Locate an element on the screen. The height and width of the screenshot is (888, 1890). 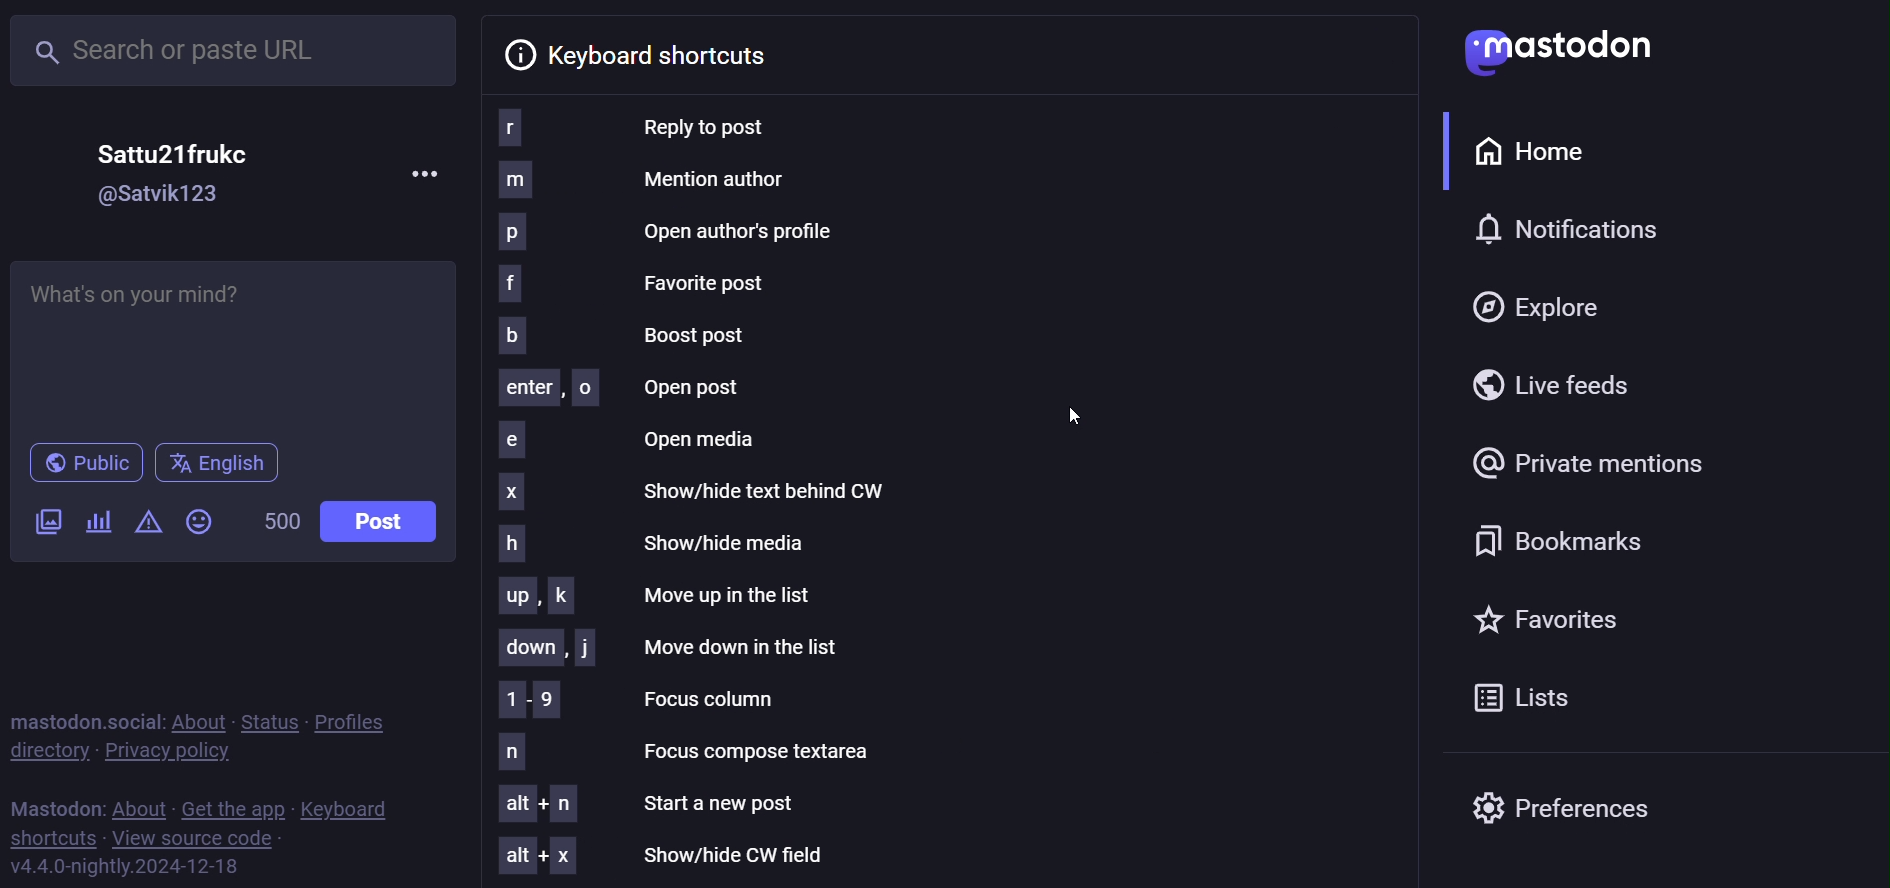
lists is located at coordinates (1526, 700).